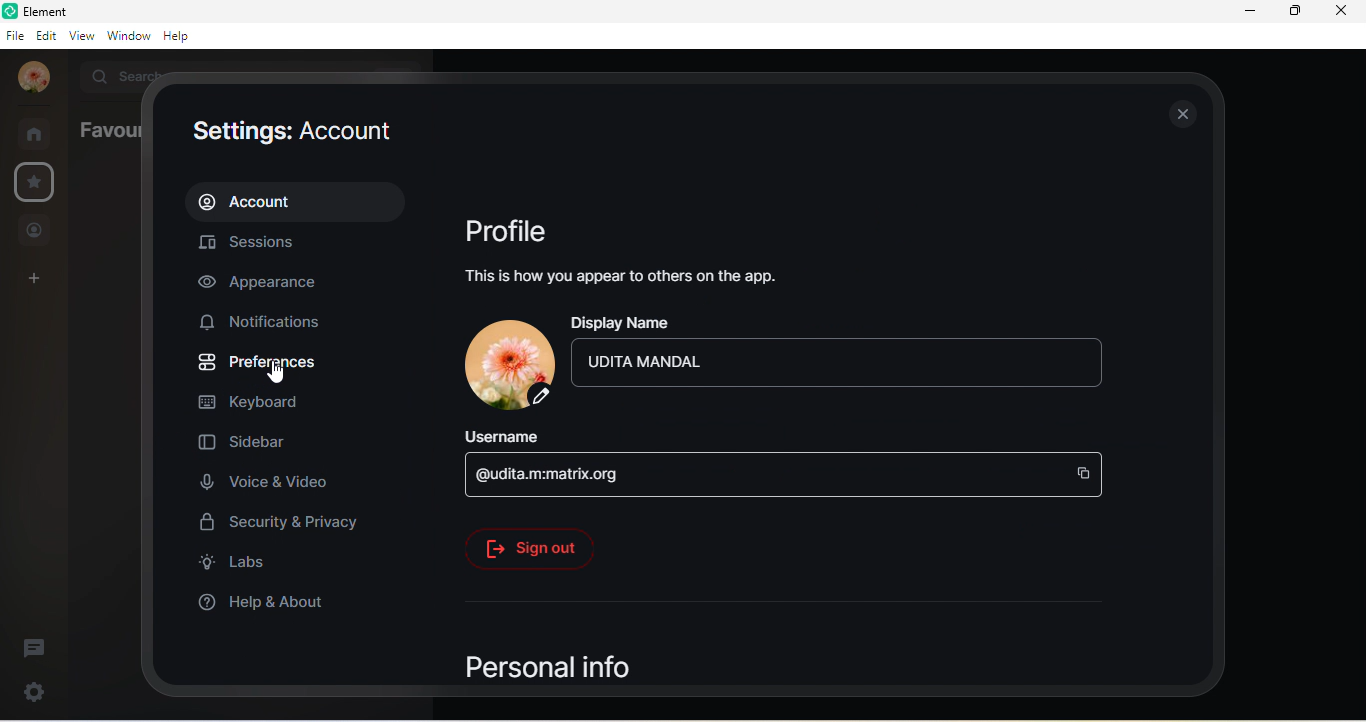 The image size is (1366, 722). Describe the element at coordinates (263, 605) in the screenshot. I see `help and about` at that location.